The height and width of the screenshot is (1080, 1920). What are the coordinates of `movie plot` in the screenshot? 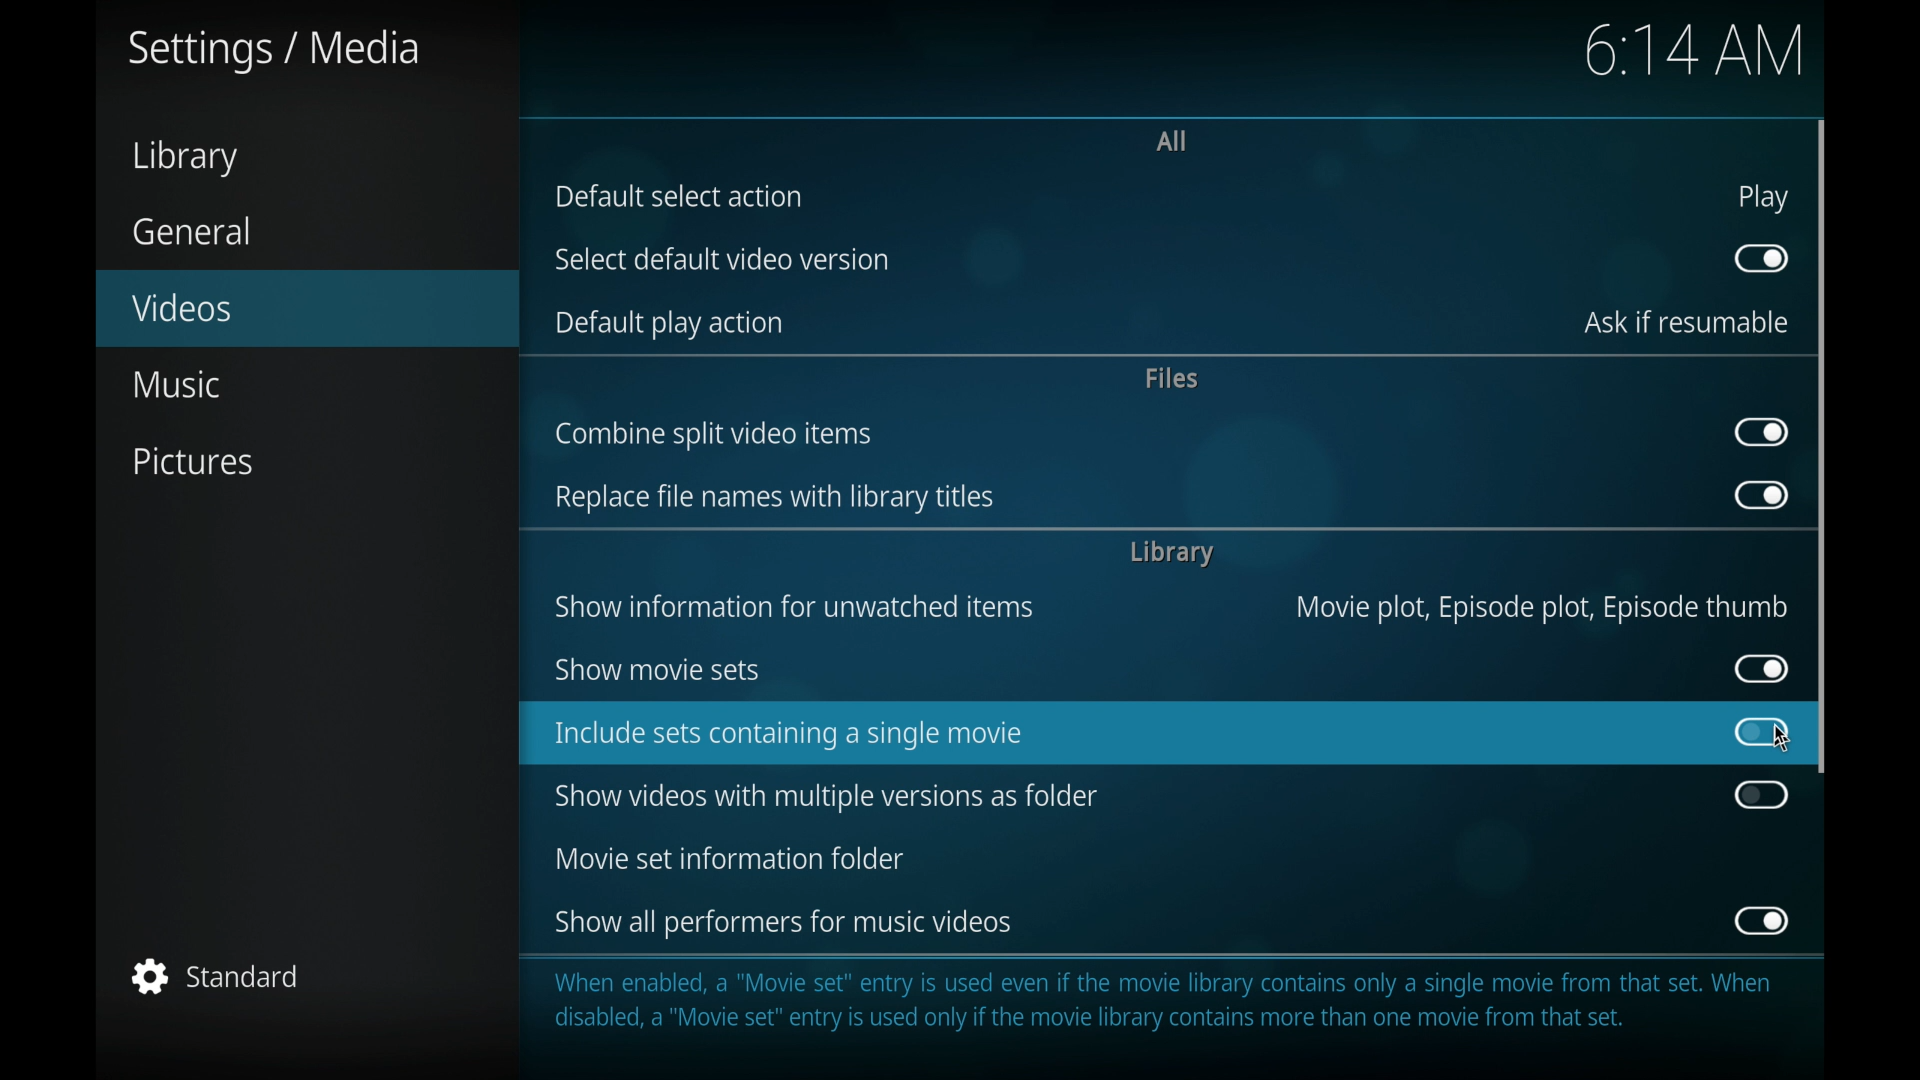 It's located at (1541, 609).